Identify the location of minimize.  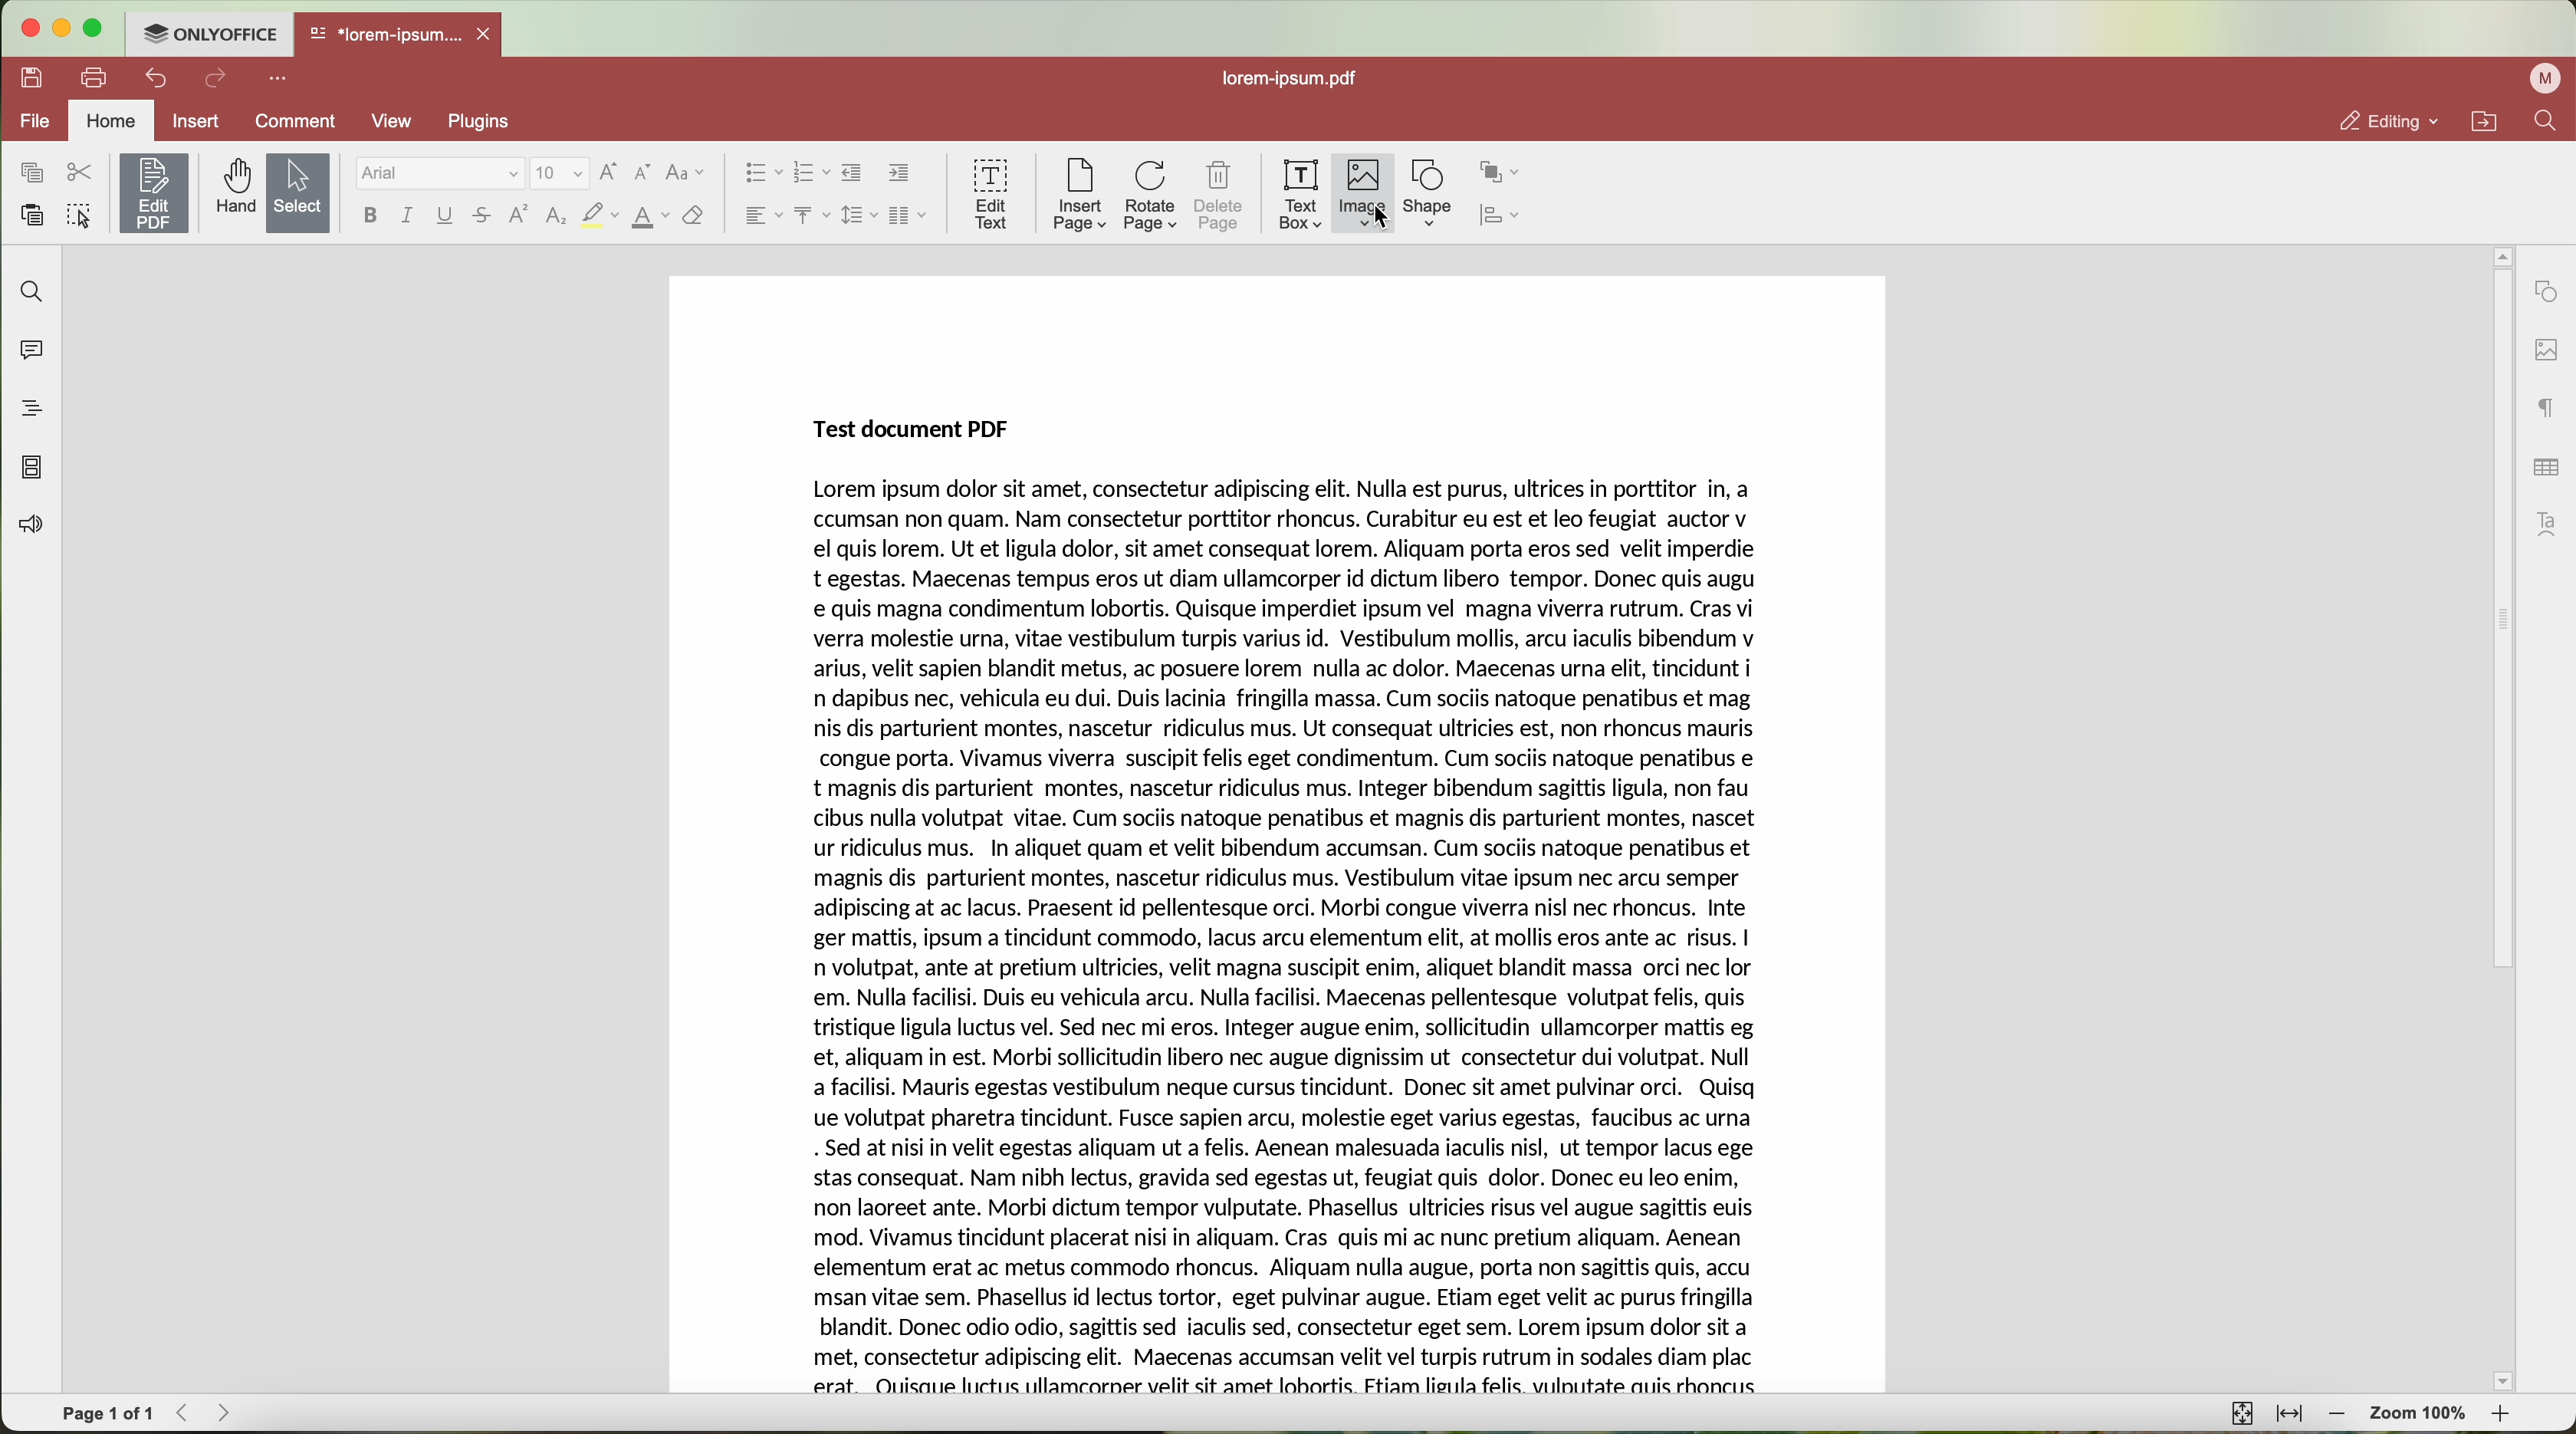
(60, 28).